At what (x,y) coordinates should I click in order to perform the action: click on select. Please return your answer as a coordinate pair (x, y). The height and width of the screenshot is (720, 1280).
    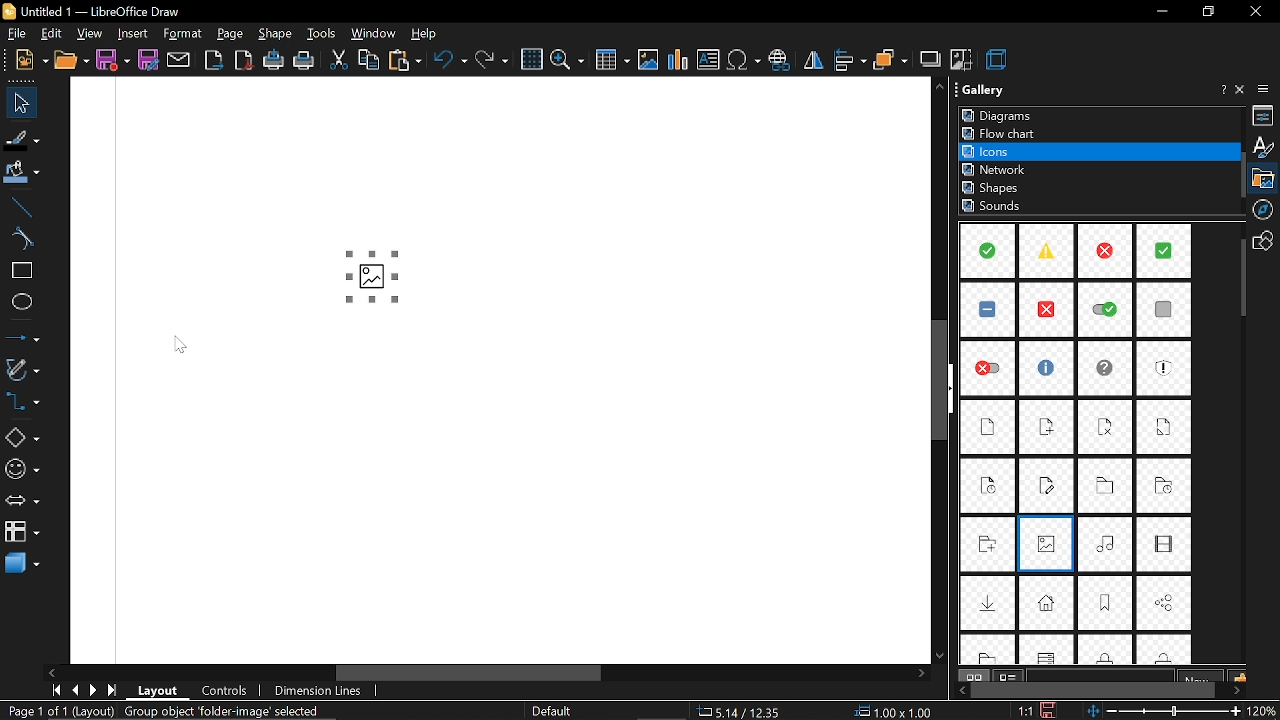
    Looking at the image, I should click on (16, 103).